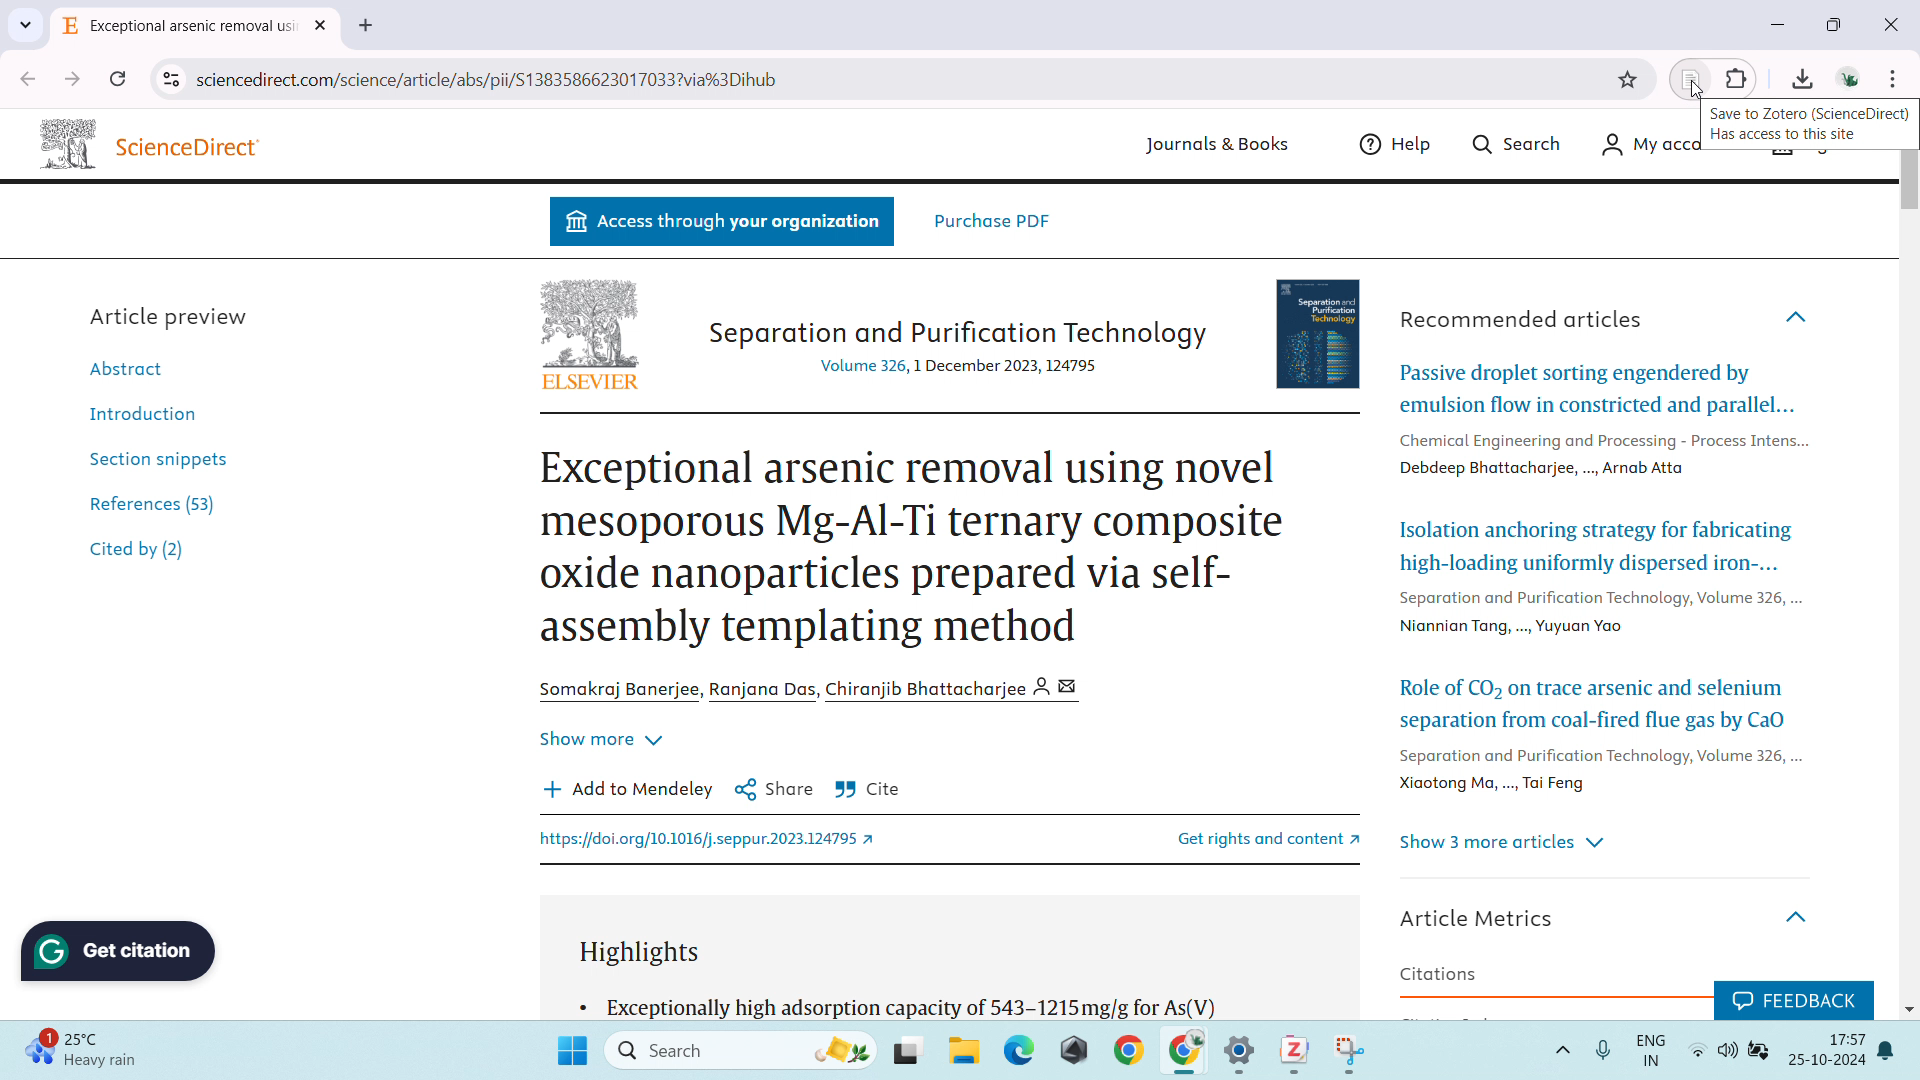 The height and width of the screenshot is (1080, 1920). What do you see at coordinates (64, 141) in the screenshot?
I see `Logo` at bounding box center [64, 141].